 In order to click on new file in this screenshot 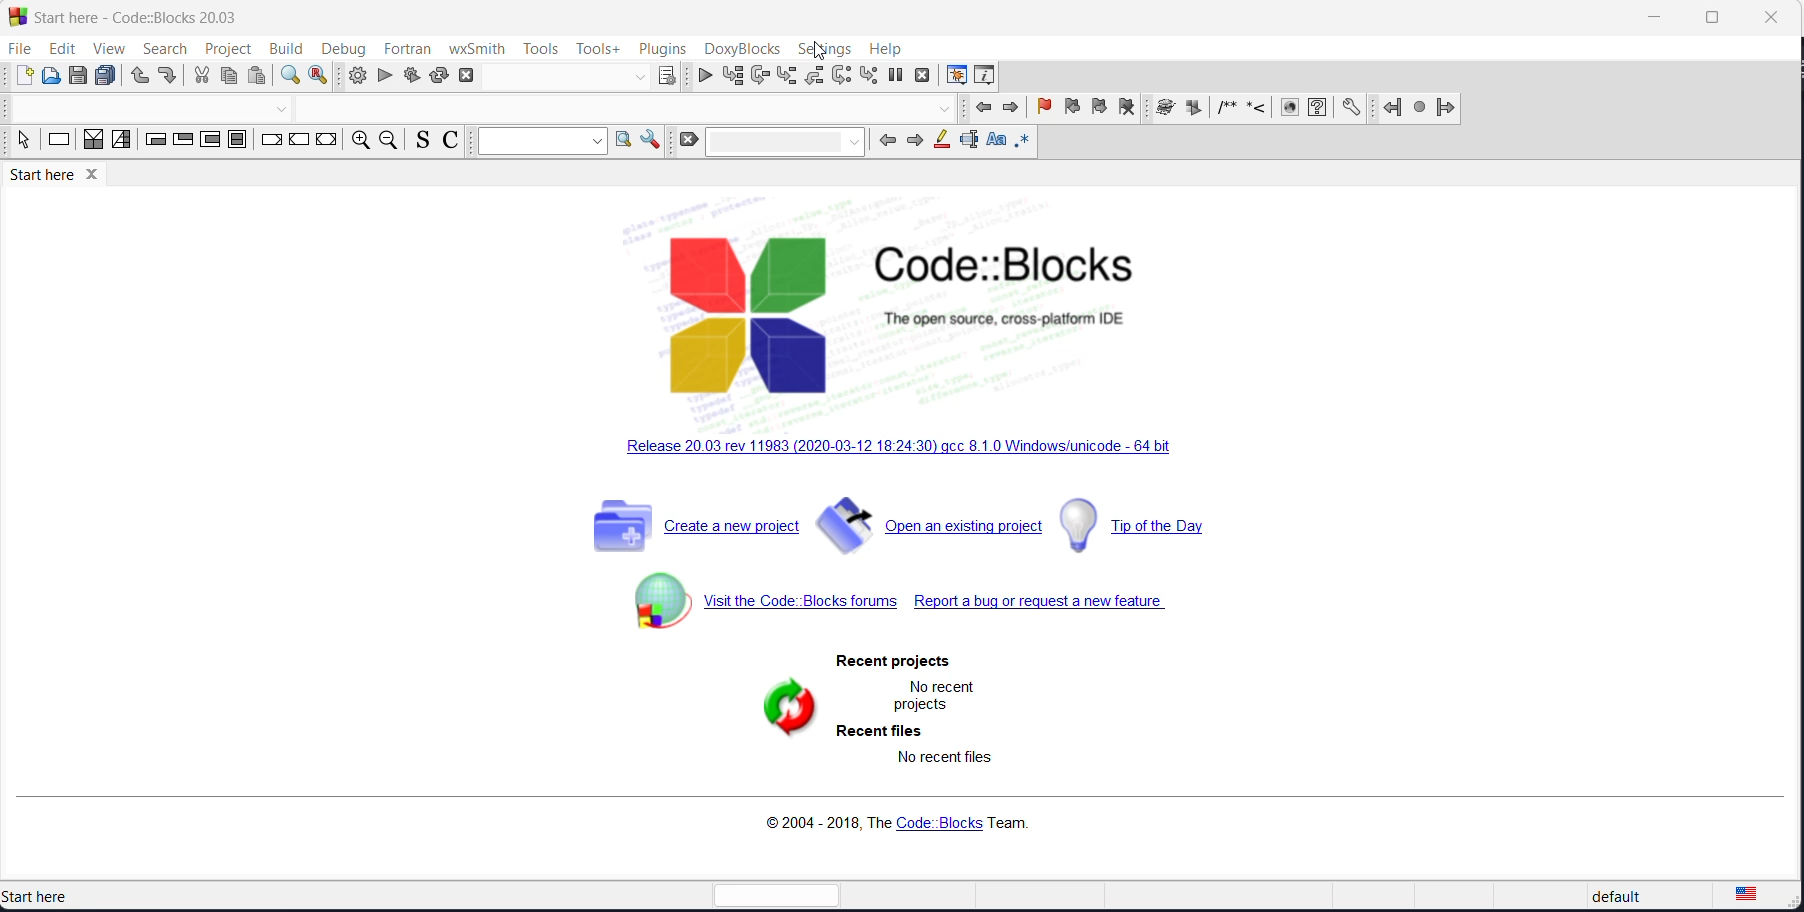, I will do `click(23, 76)`.